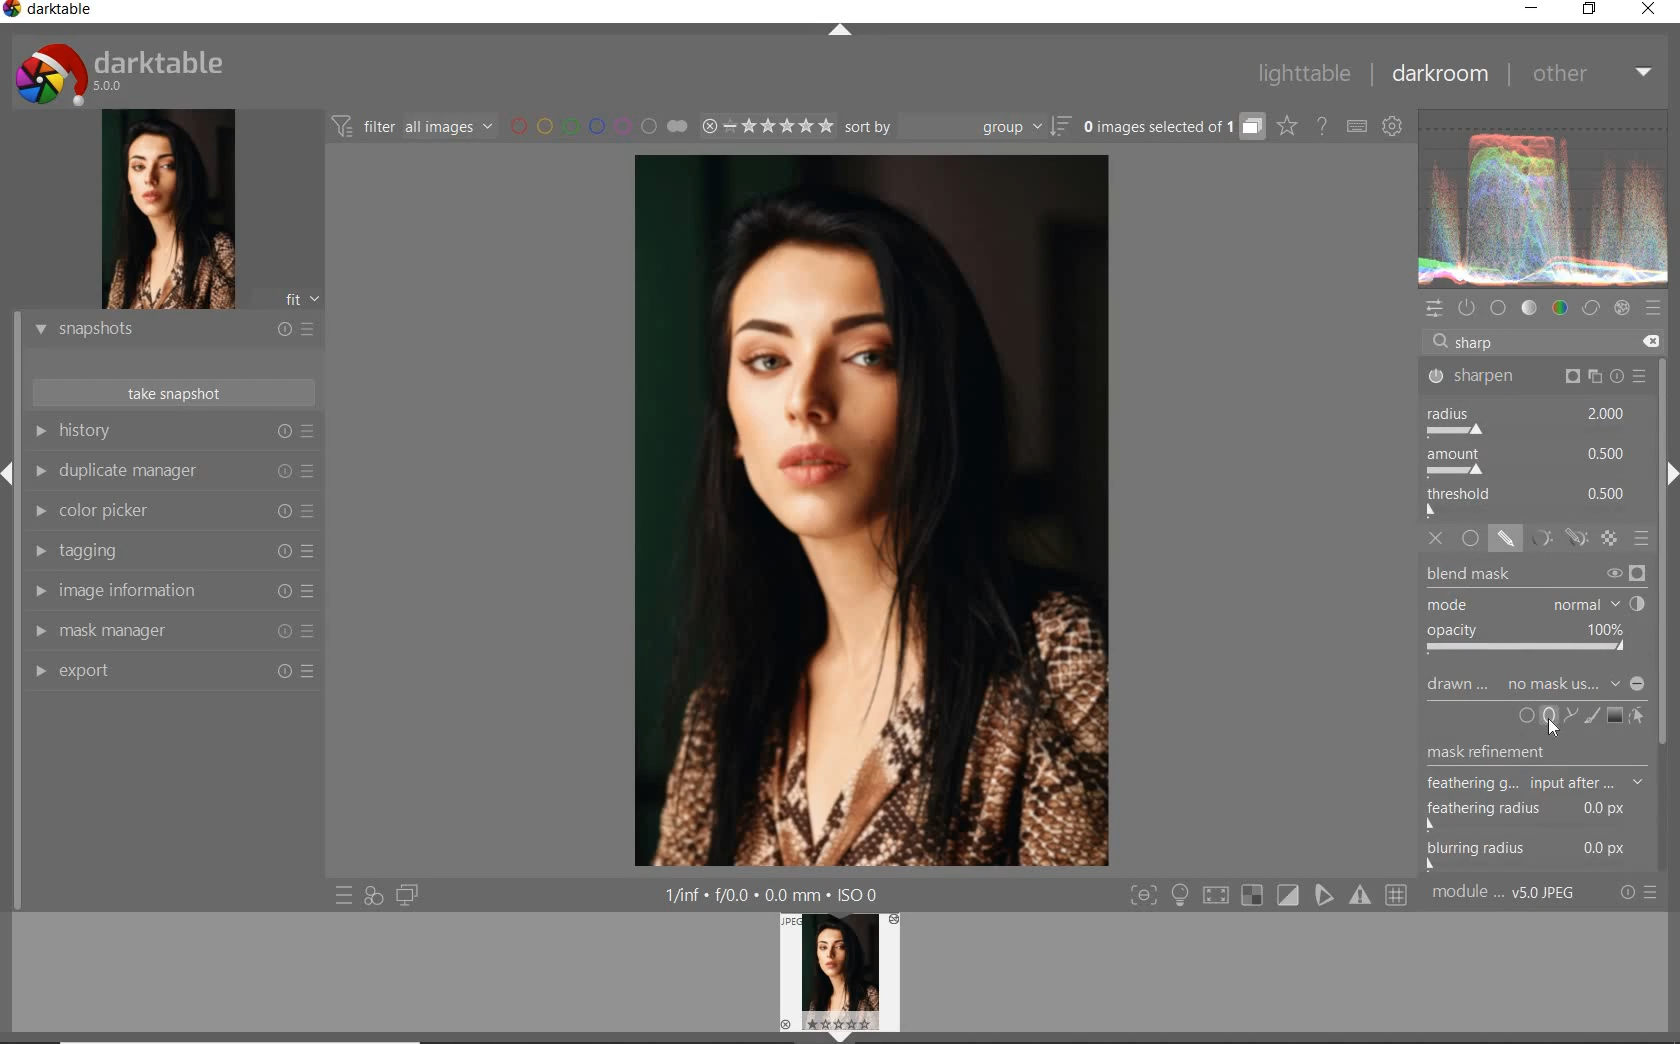 Image resolution: width=1680 pixels, height=1044 pixels. What do you see at coordinates (1571, 715) in the screenshot?
I see `add path` at bounding box center [1571, 715].